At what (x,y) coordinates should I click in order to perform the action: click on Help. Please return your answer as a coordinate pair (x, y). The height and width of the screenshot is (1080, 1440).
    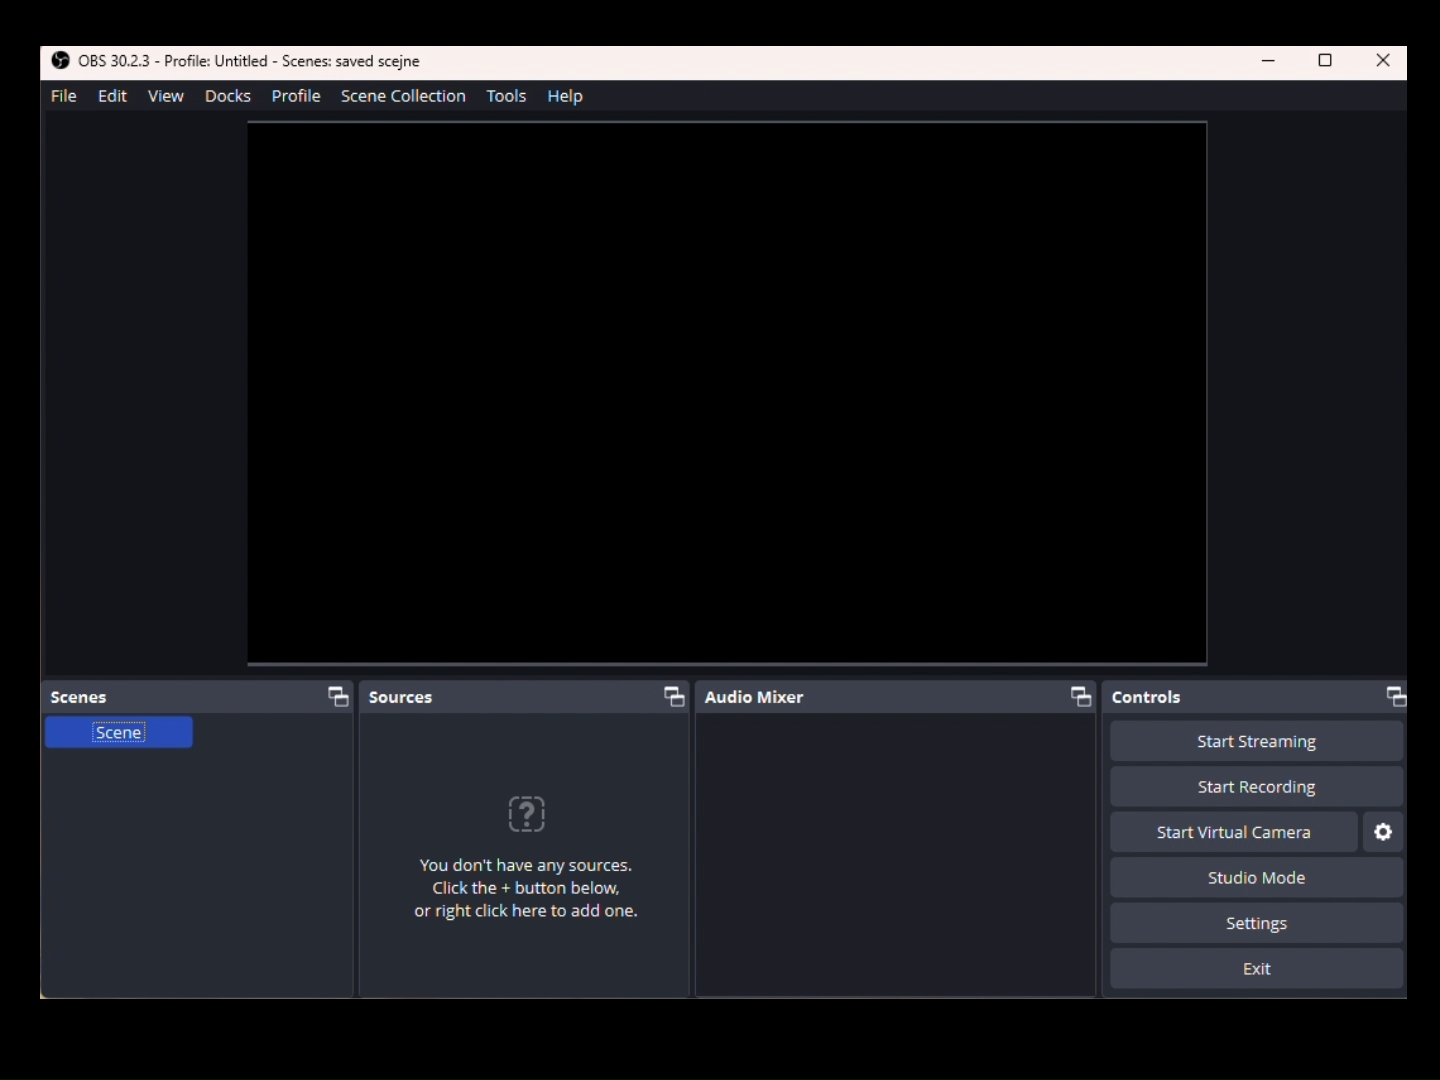
    Looking at the image, I should click on (571, 96).